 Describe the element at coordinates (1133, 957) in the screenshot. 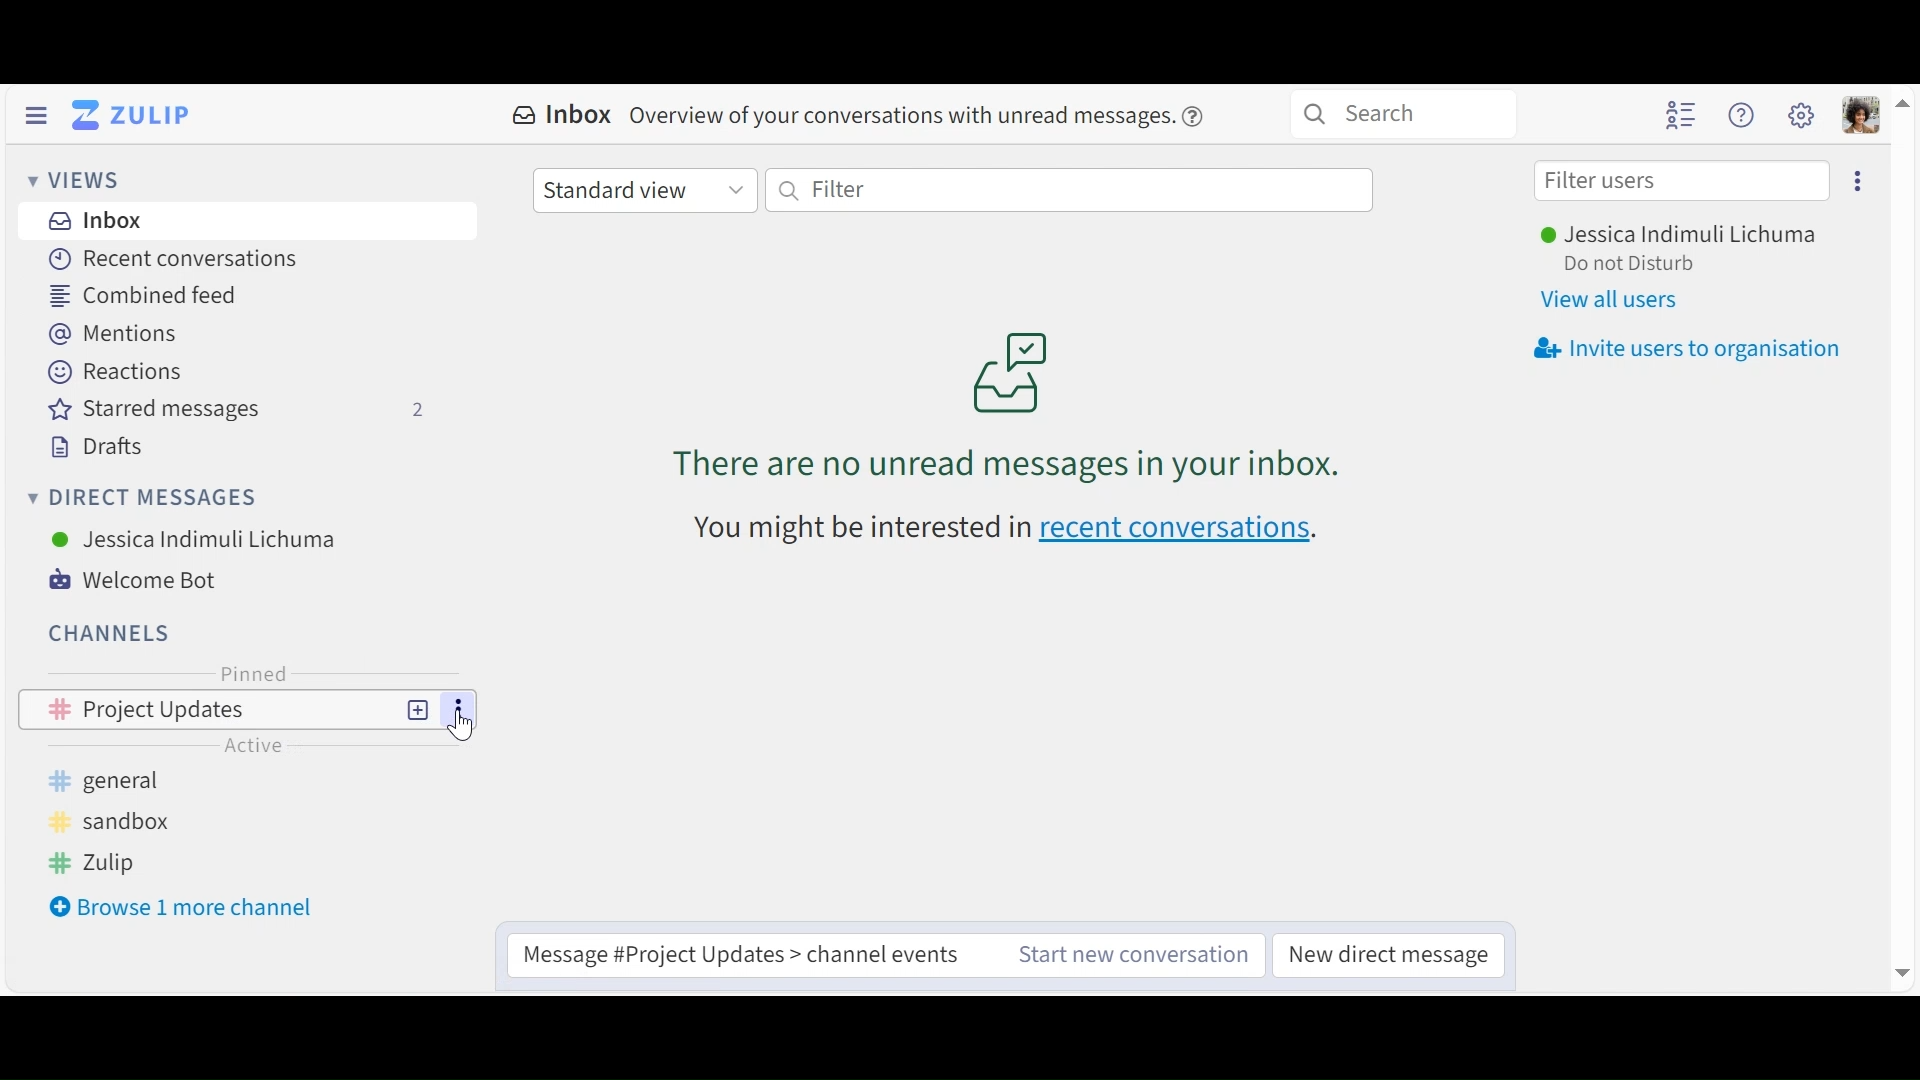

I see `Start new conversation` at that location.